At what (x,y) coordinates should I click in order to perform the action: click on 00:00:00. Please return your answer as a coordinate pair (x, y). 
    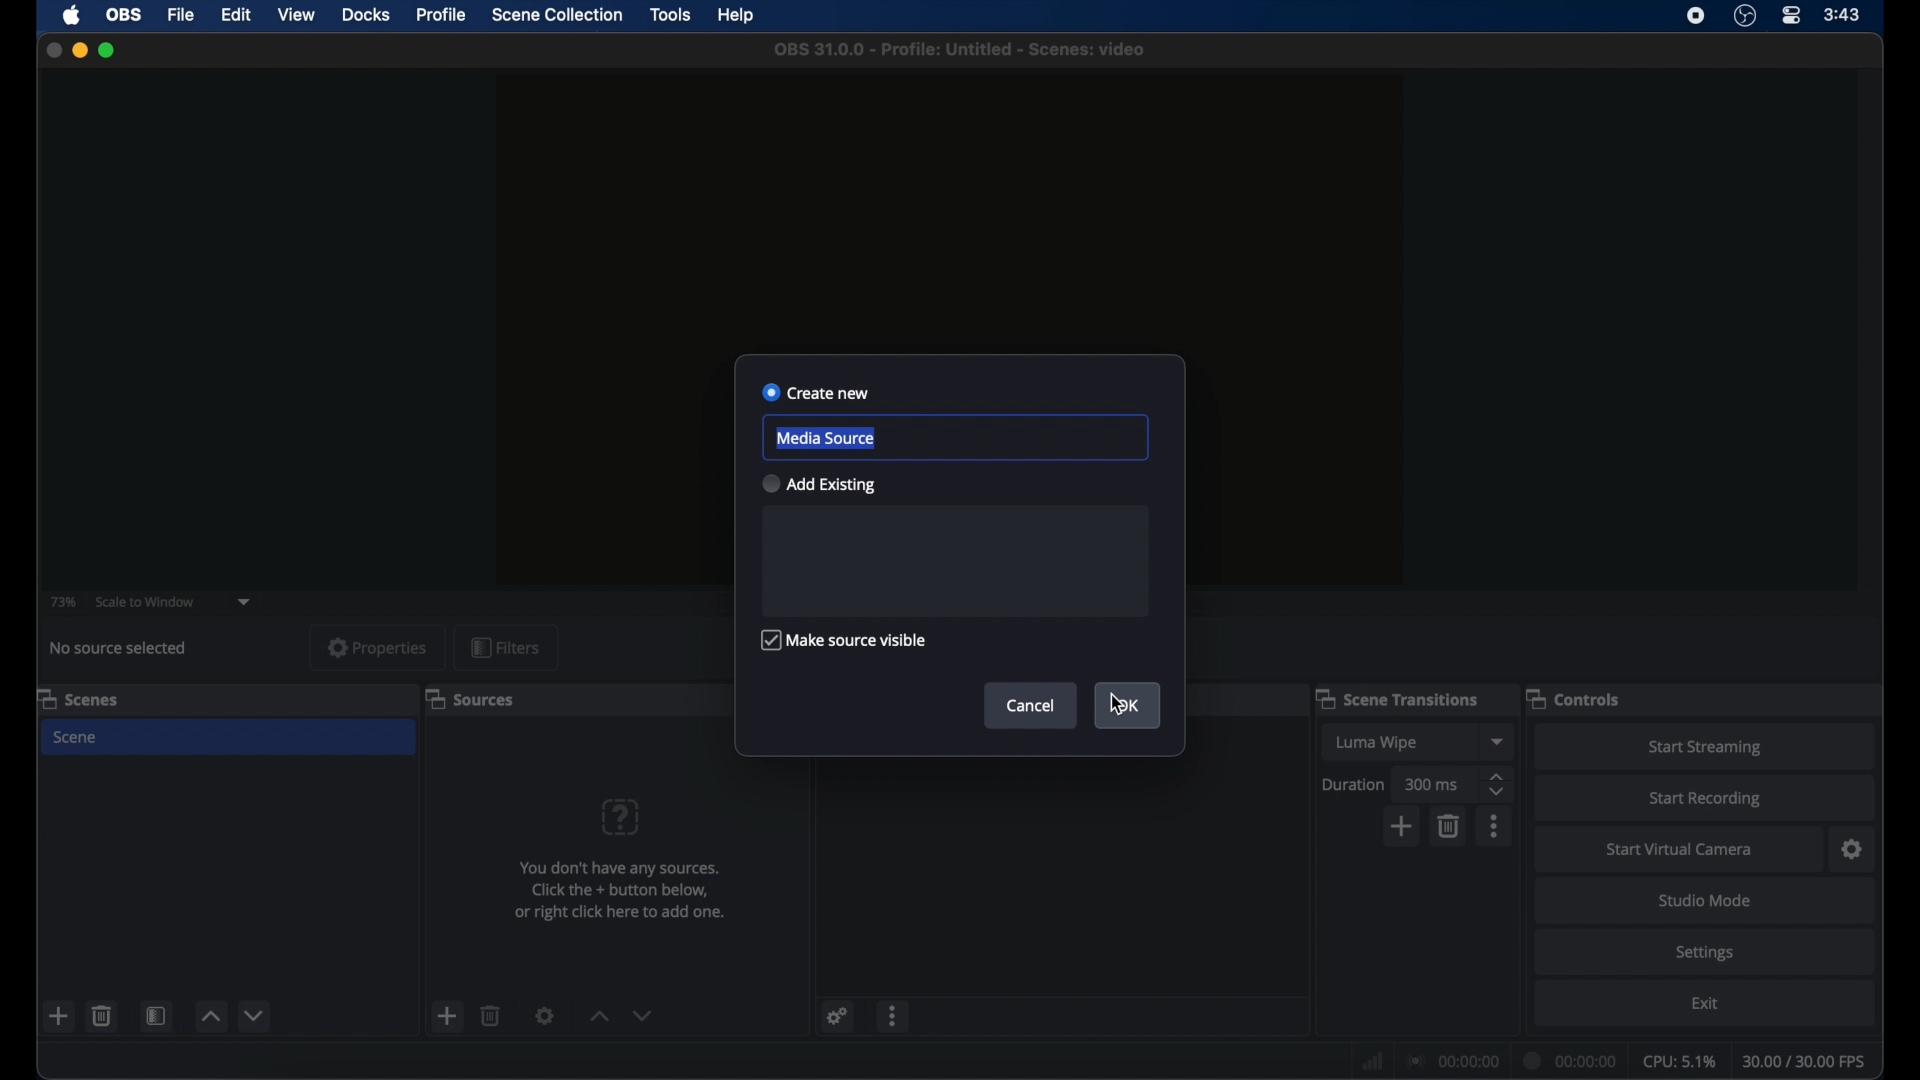
    Looking at the image, I should click on (1454, 1062).